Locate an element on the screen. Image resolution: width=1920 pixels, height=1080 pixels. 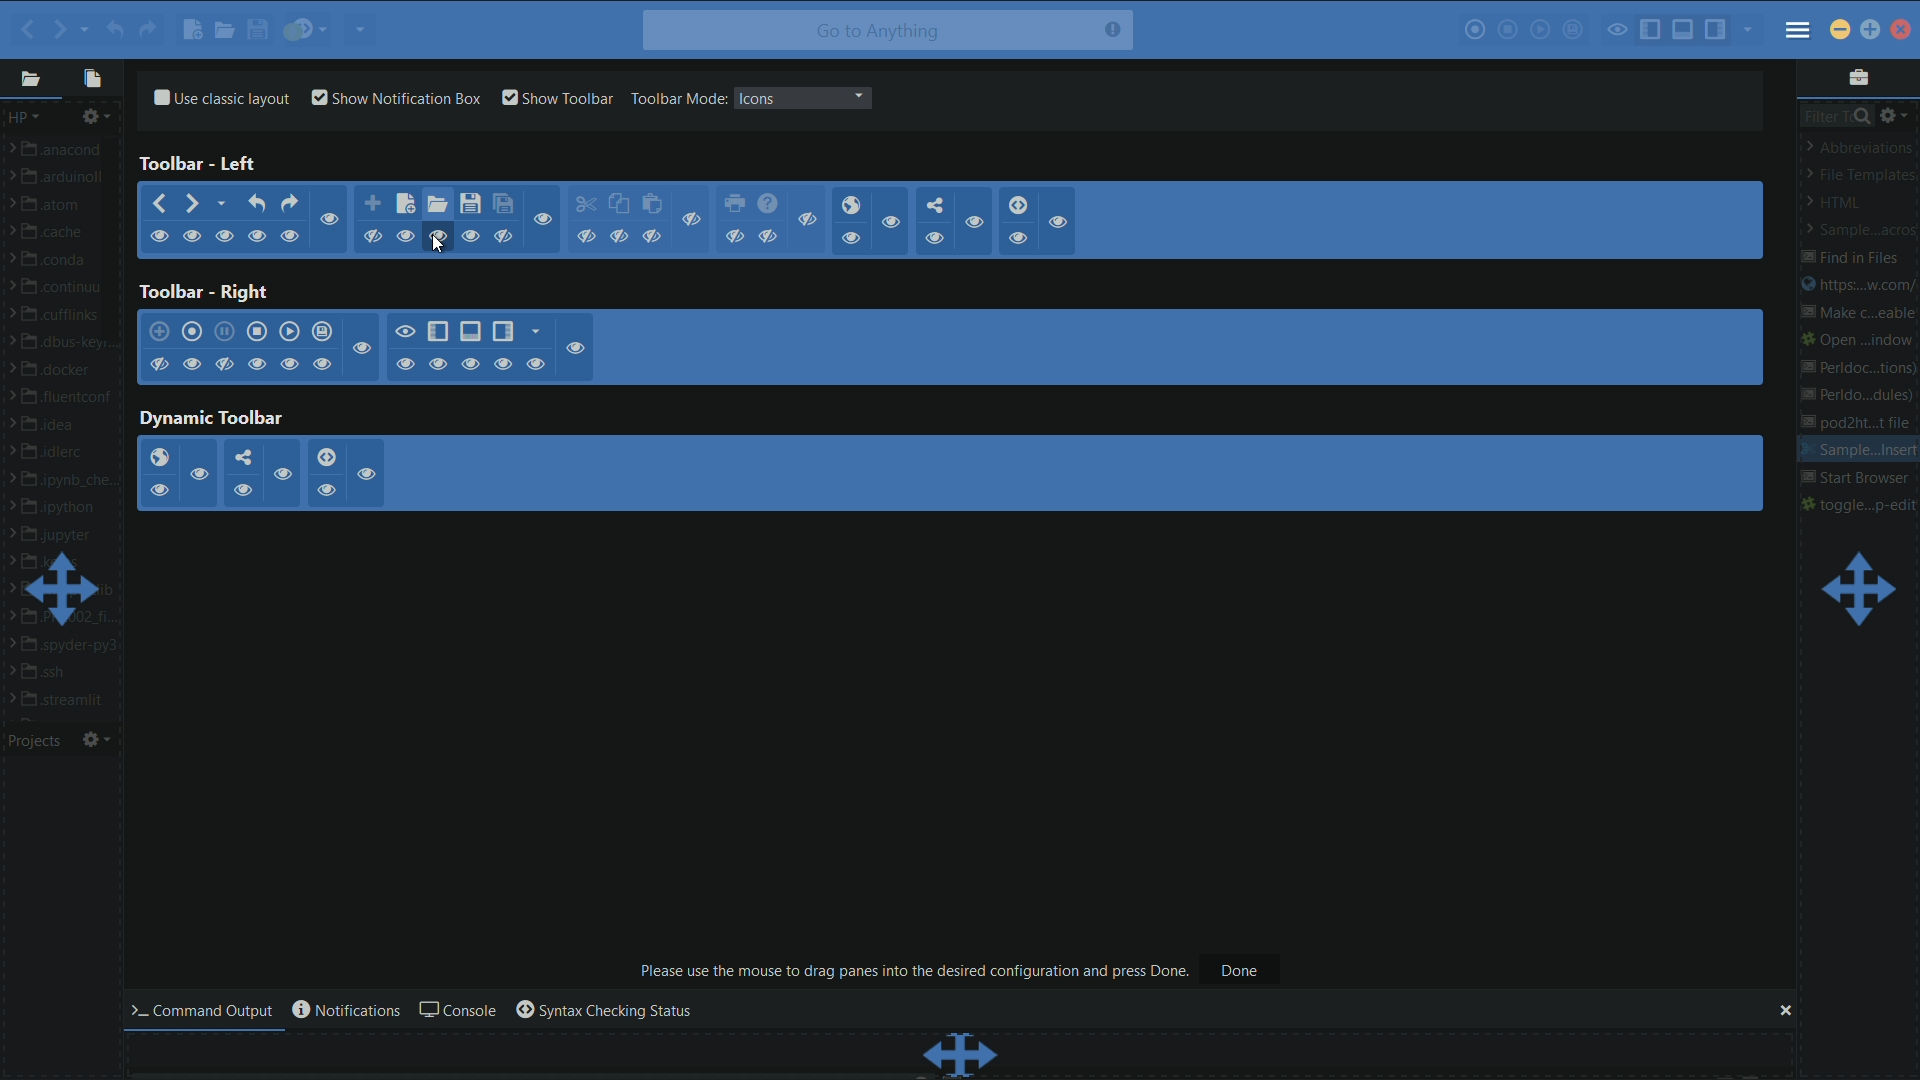
share current file is located at coordinates (936, 204).